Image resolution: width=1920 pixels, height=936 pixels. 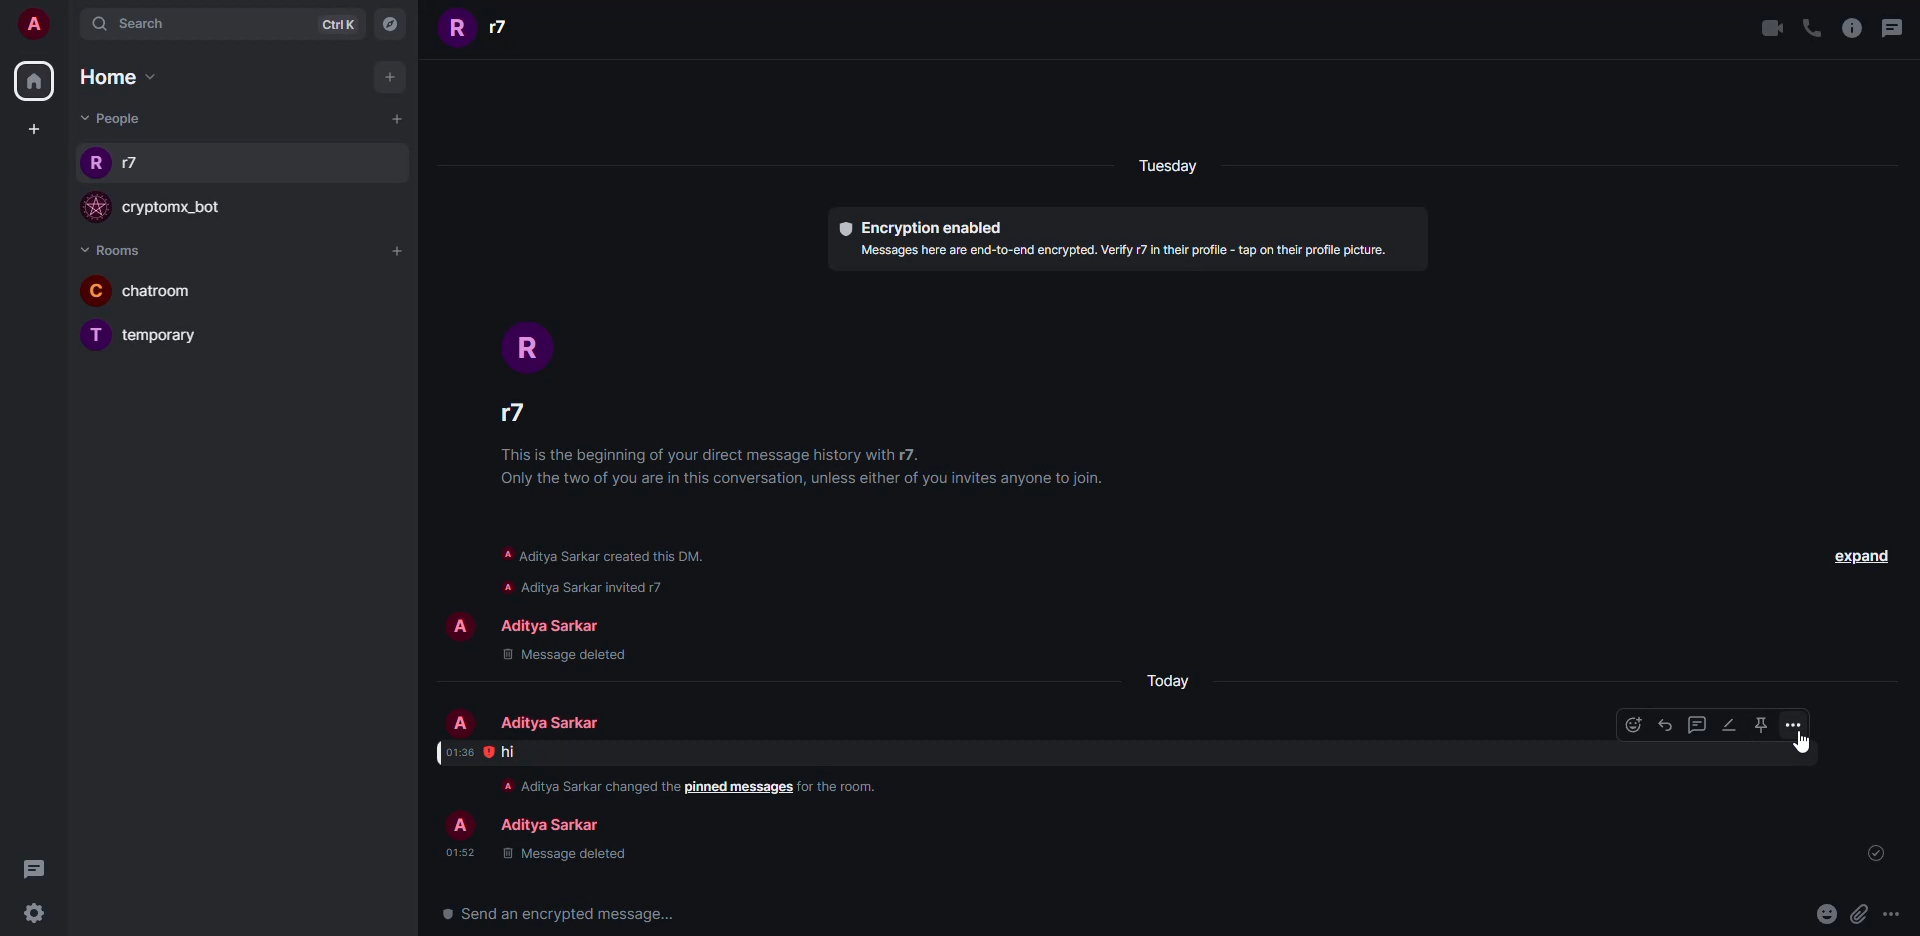 What do you see at coordinates (176, 209) in the screenshot?
I see `bot` at bounding box center [176, 209].